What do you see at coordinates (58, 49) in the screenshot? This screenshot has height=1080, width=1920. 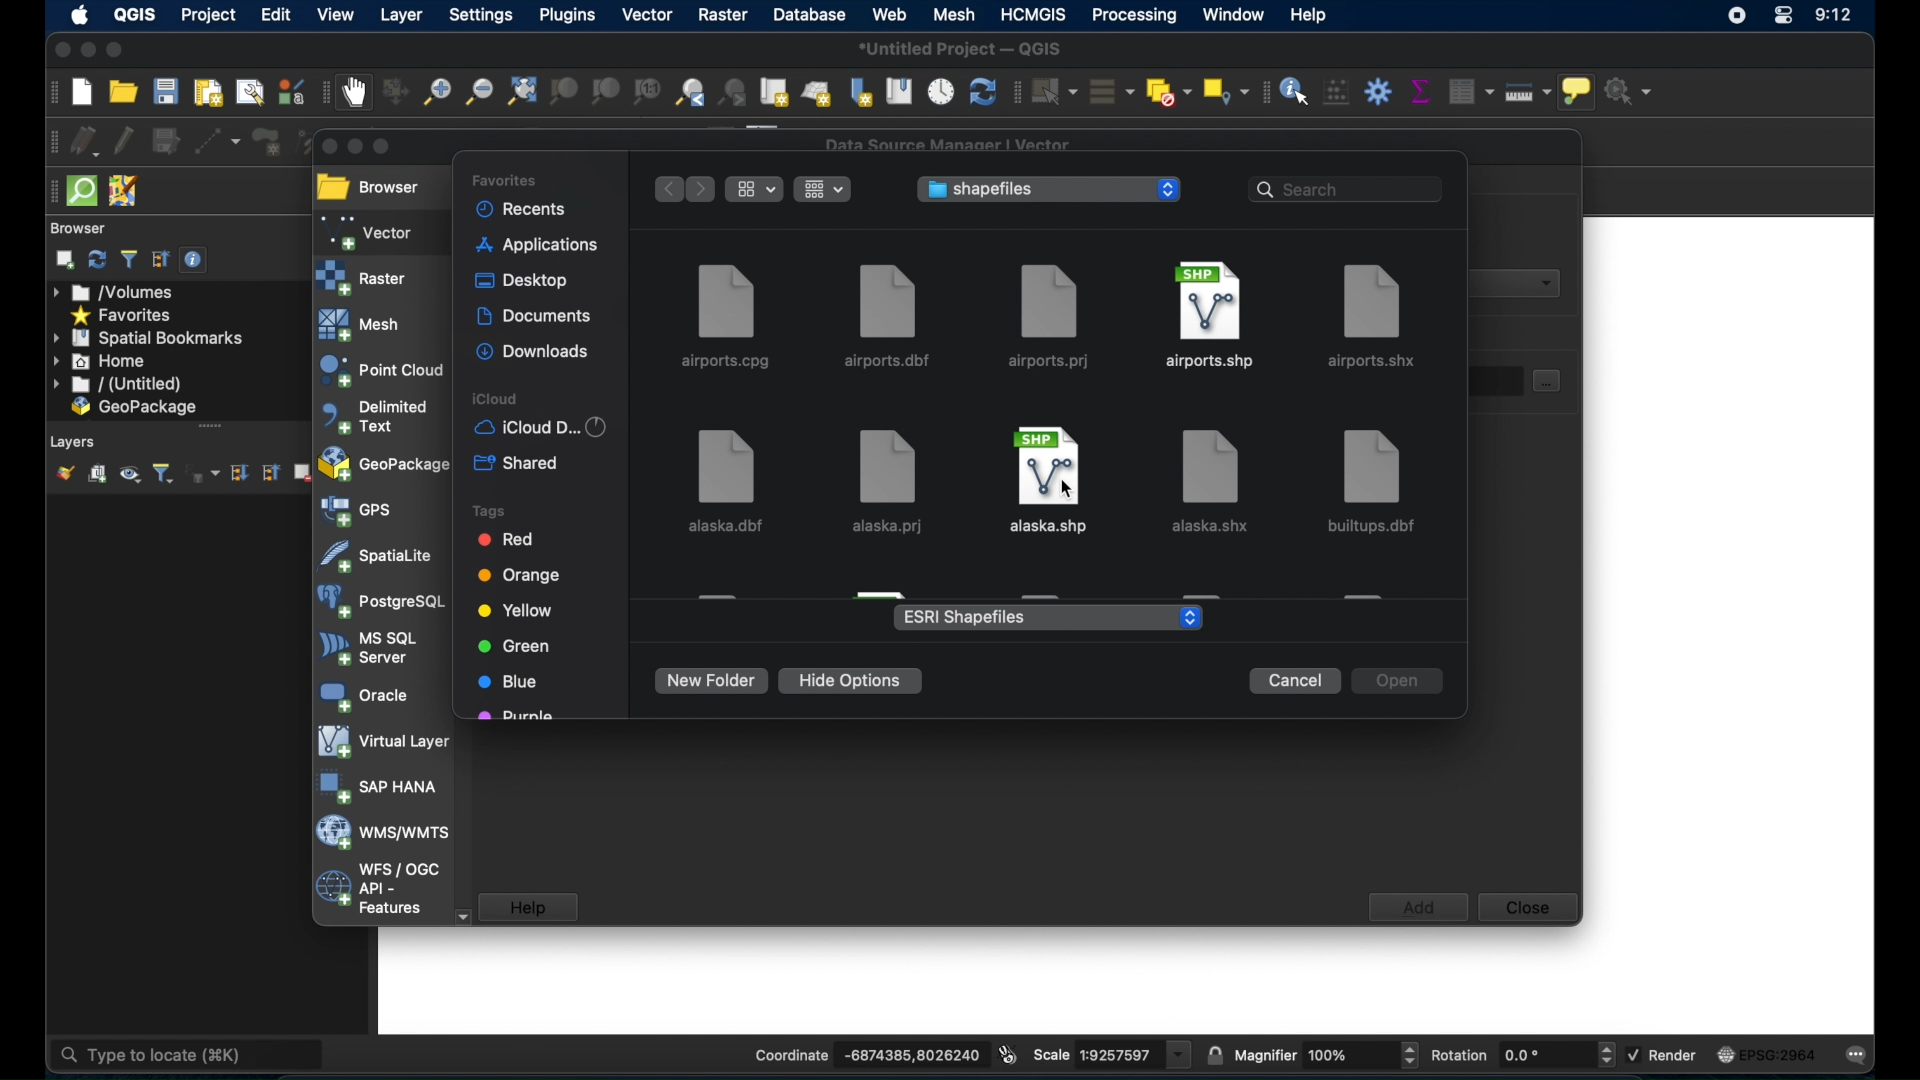 I see `close` at bounding box center [58, 49].